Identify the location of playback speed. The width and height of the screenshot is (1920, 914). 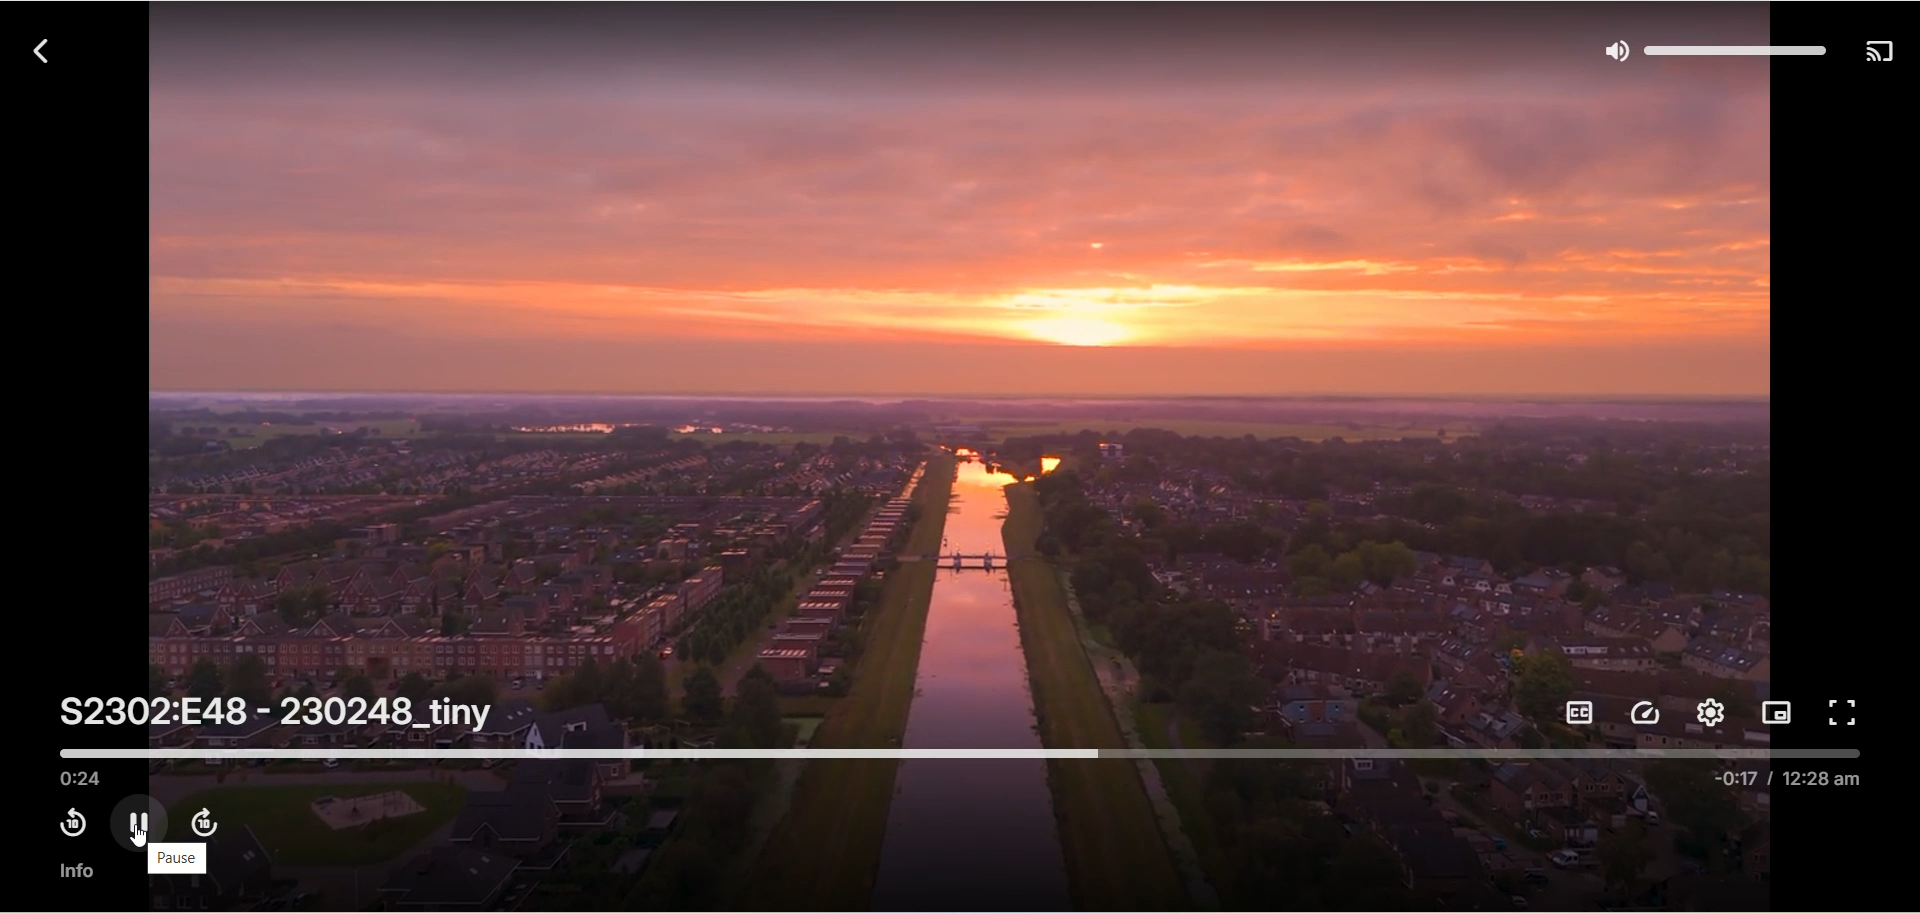
(1649, 713).